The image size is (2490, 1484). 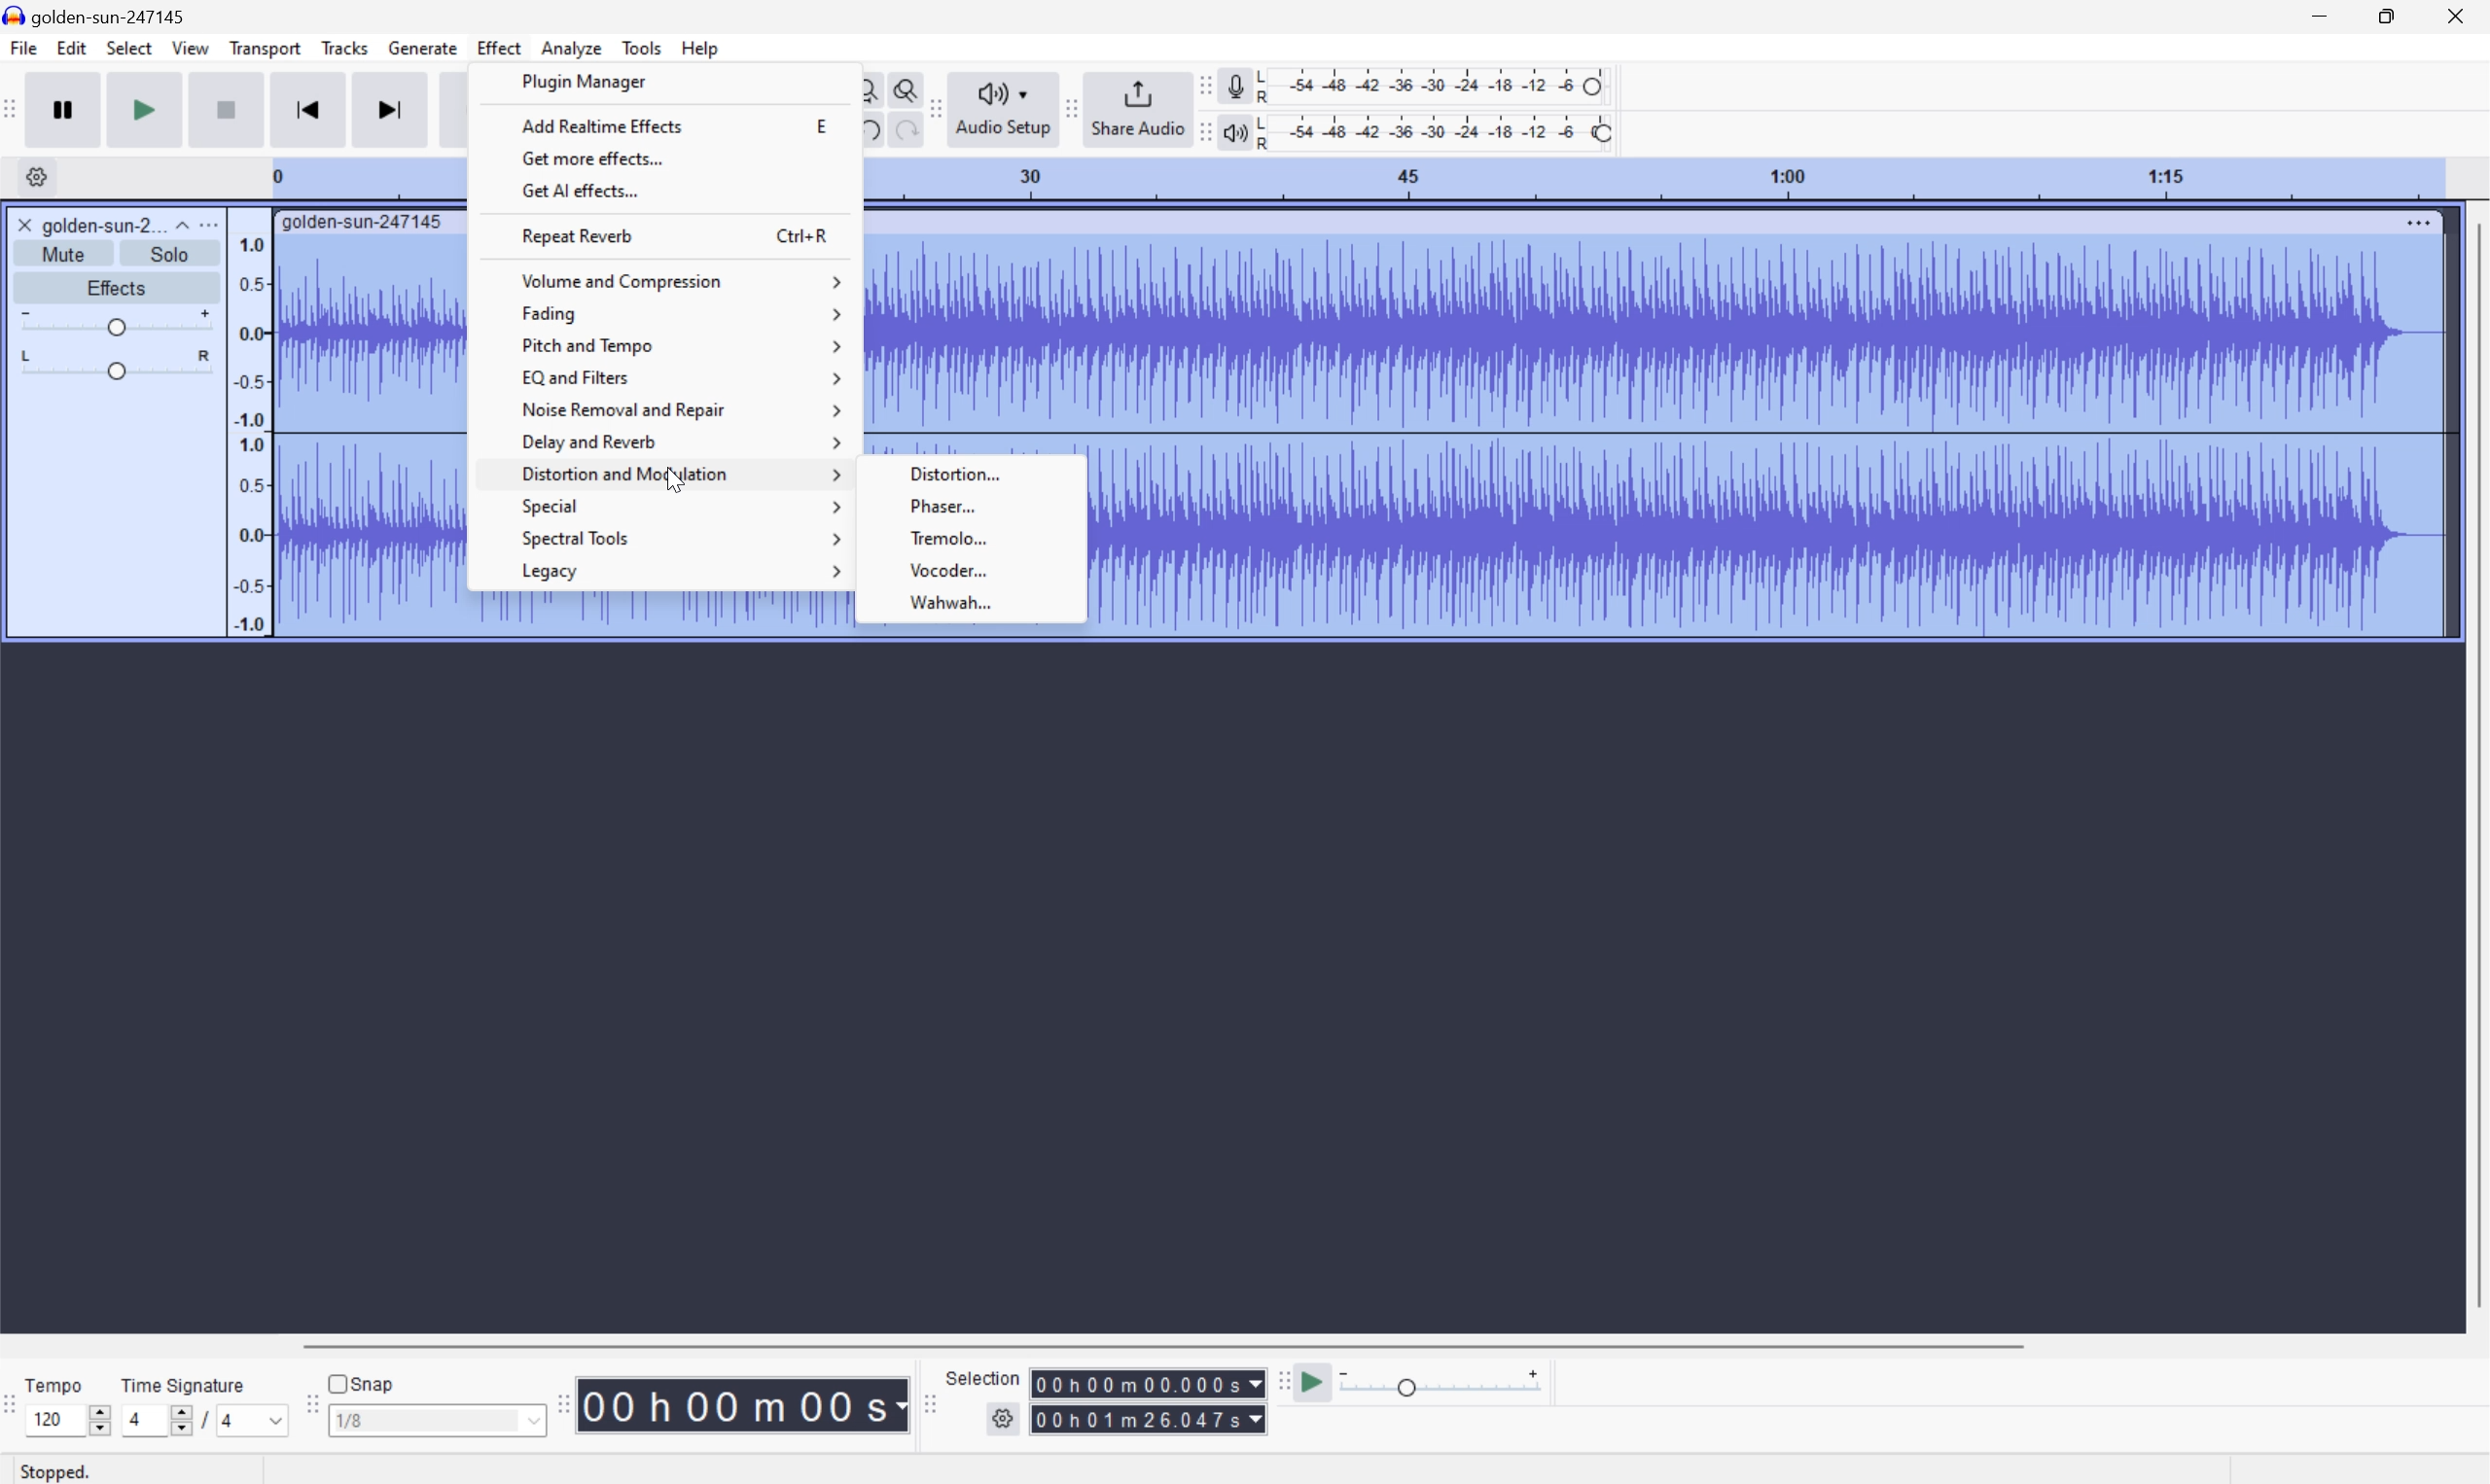 What do you see at coordinates (425, 49) in the screenshot?
I see `Generate` at bounding box center [425, 49].